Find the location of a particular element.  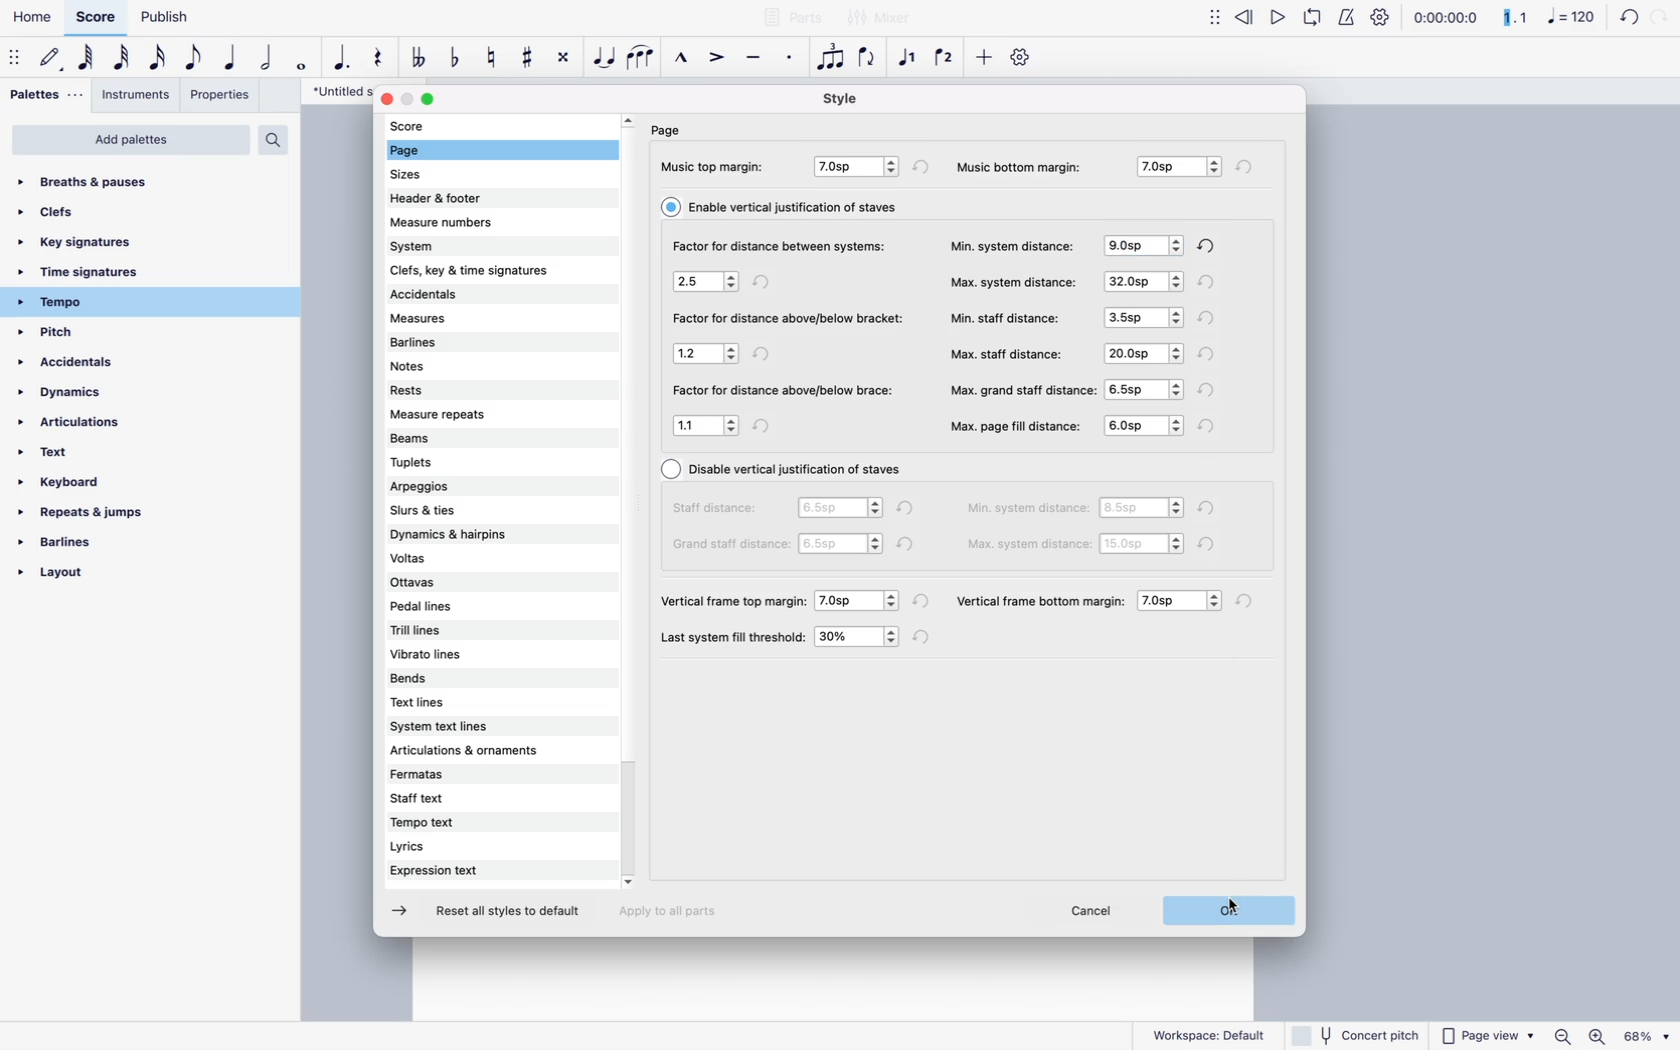

tempo text is located at coordinates (461, 824).